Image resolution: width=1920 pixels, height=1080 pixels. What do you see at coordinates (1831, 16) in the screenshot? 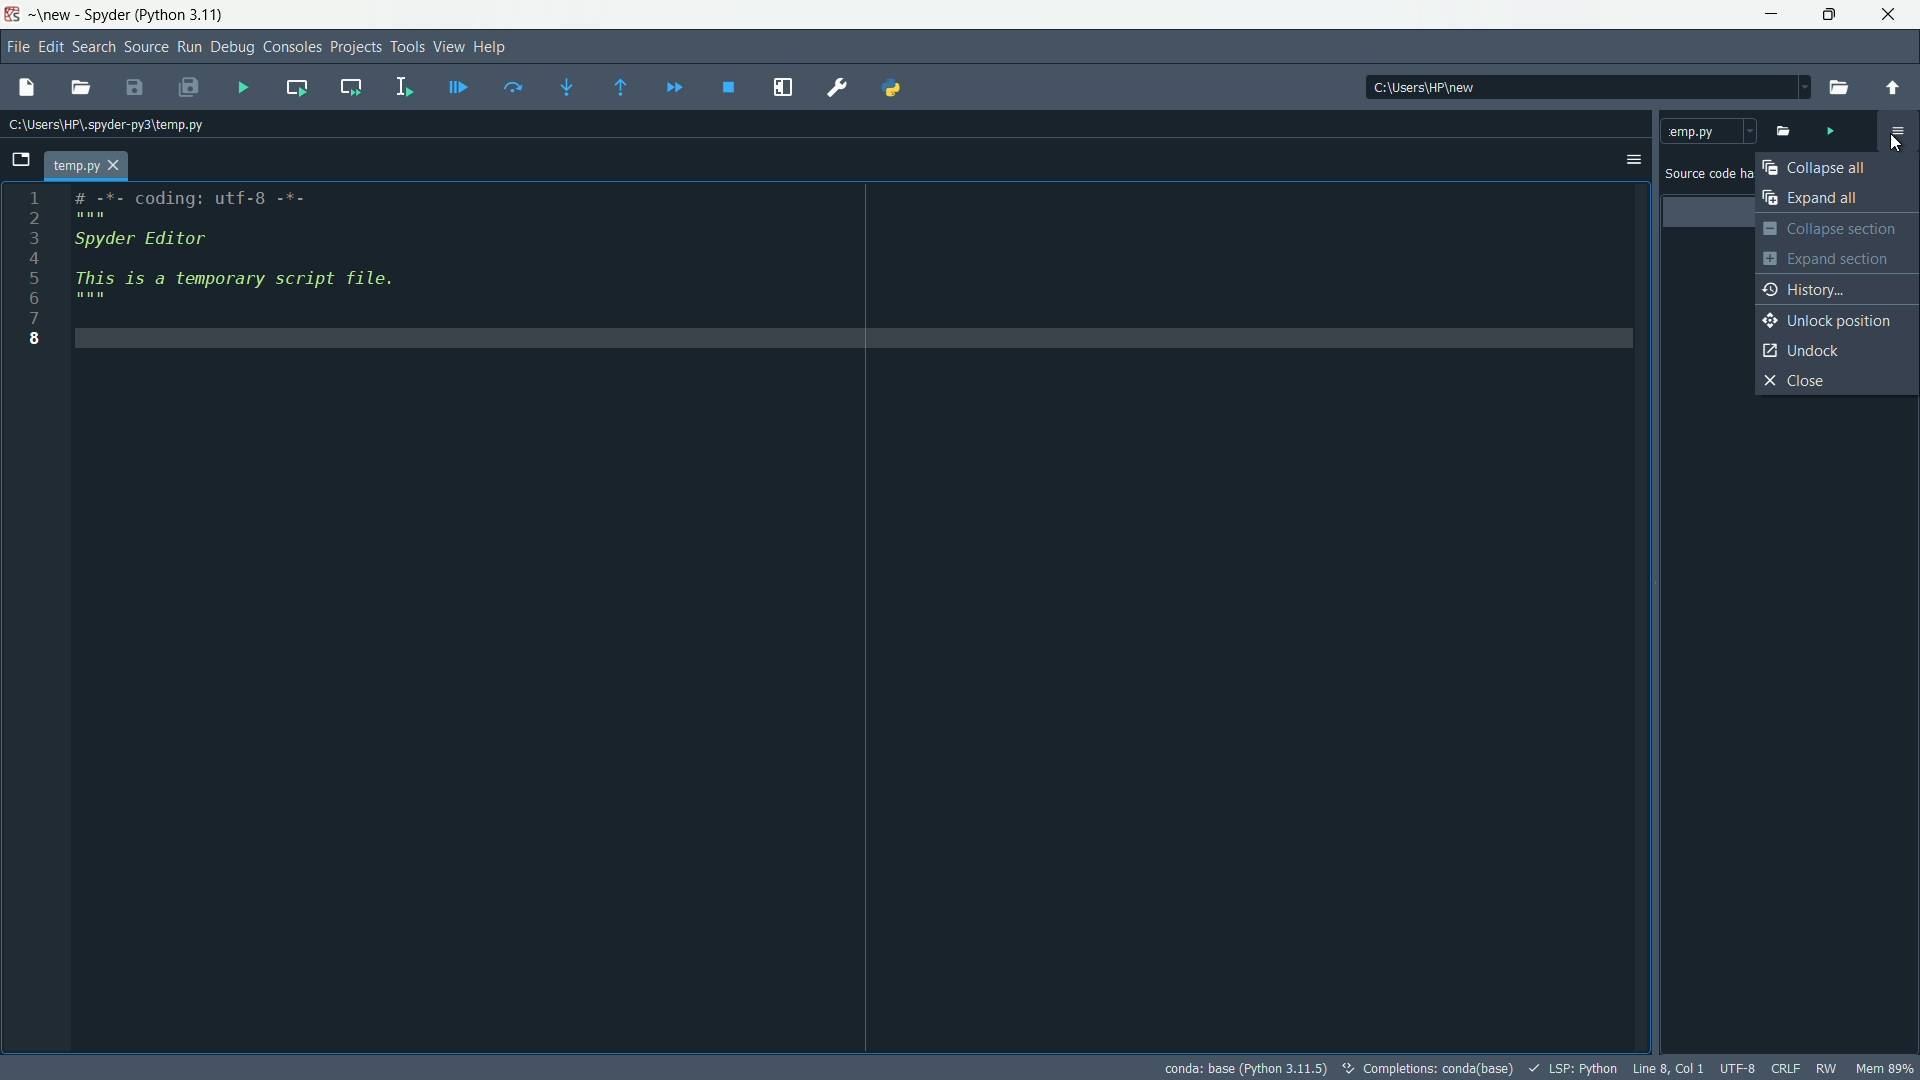
I see `maximize` at bounding box center [1831, 16].